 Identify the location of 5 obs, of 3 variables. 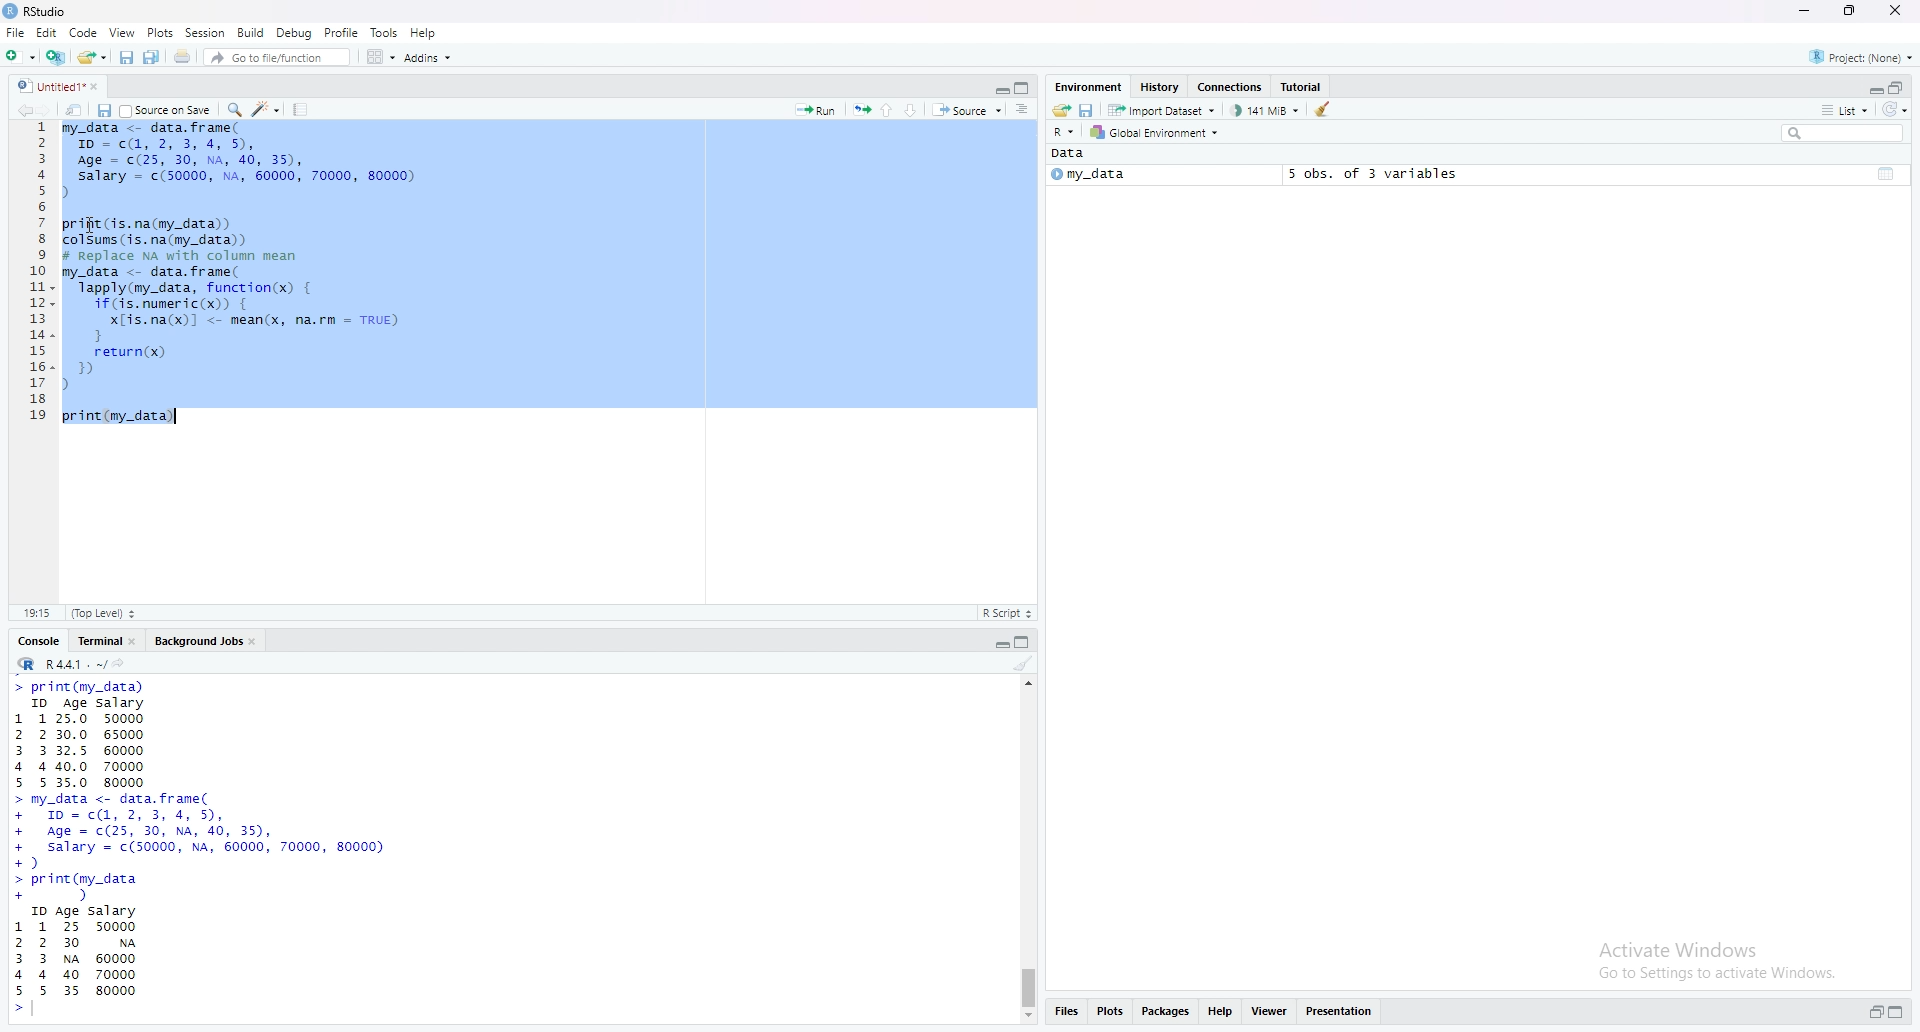
(1365, 173).